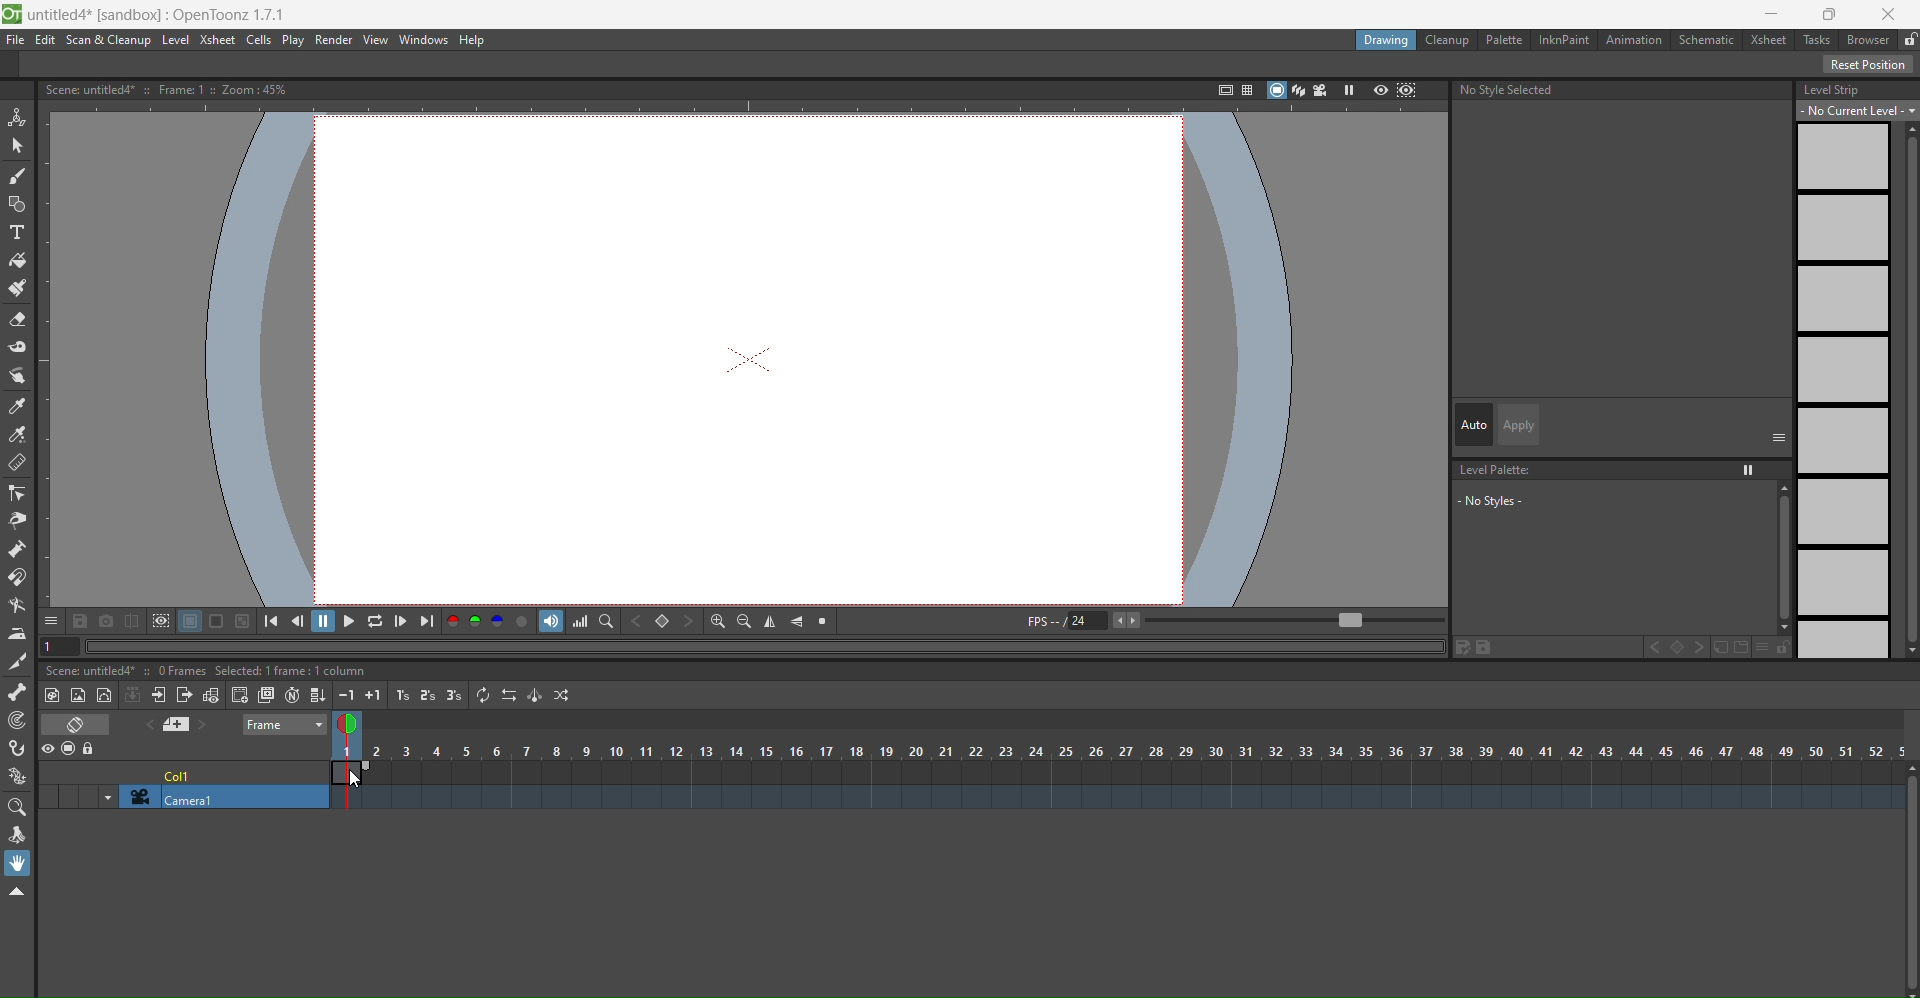  Describe the element at coordinates (19, 407) in the screenshot. I see `style picker` at that location.